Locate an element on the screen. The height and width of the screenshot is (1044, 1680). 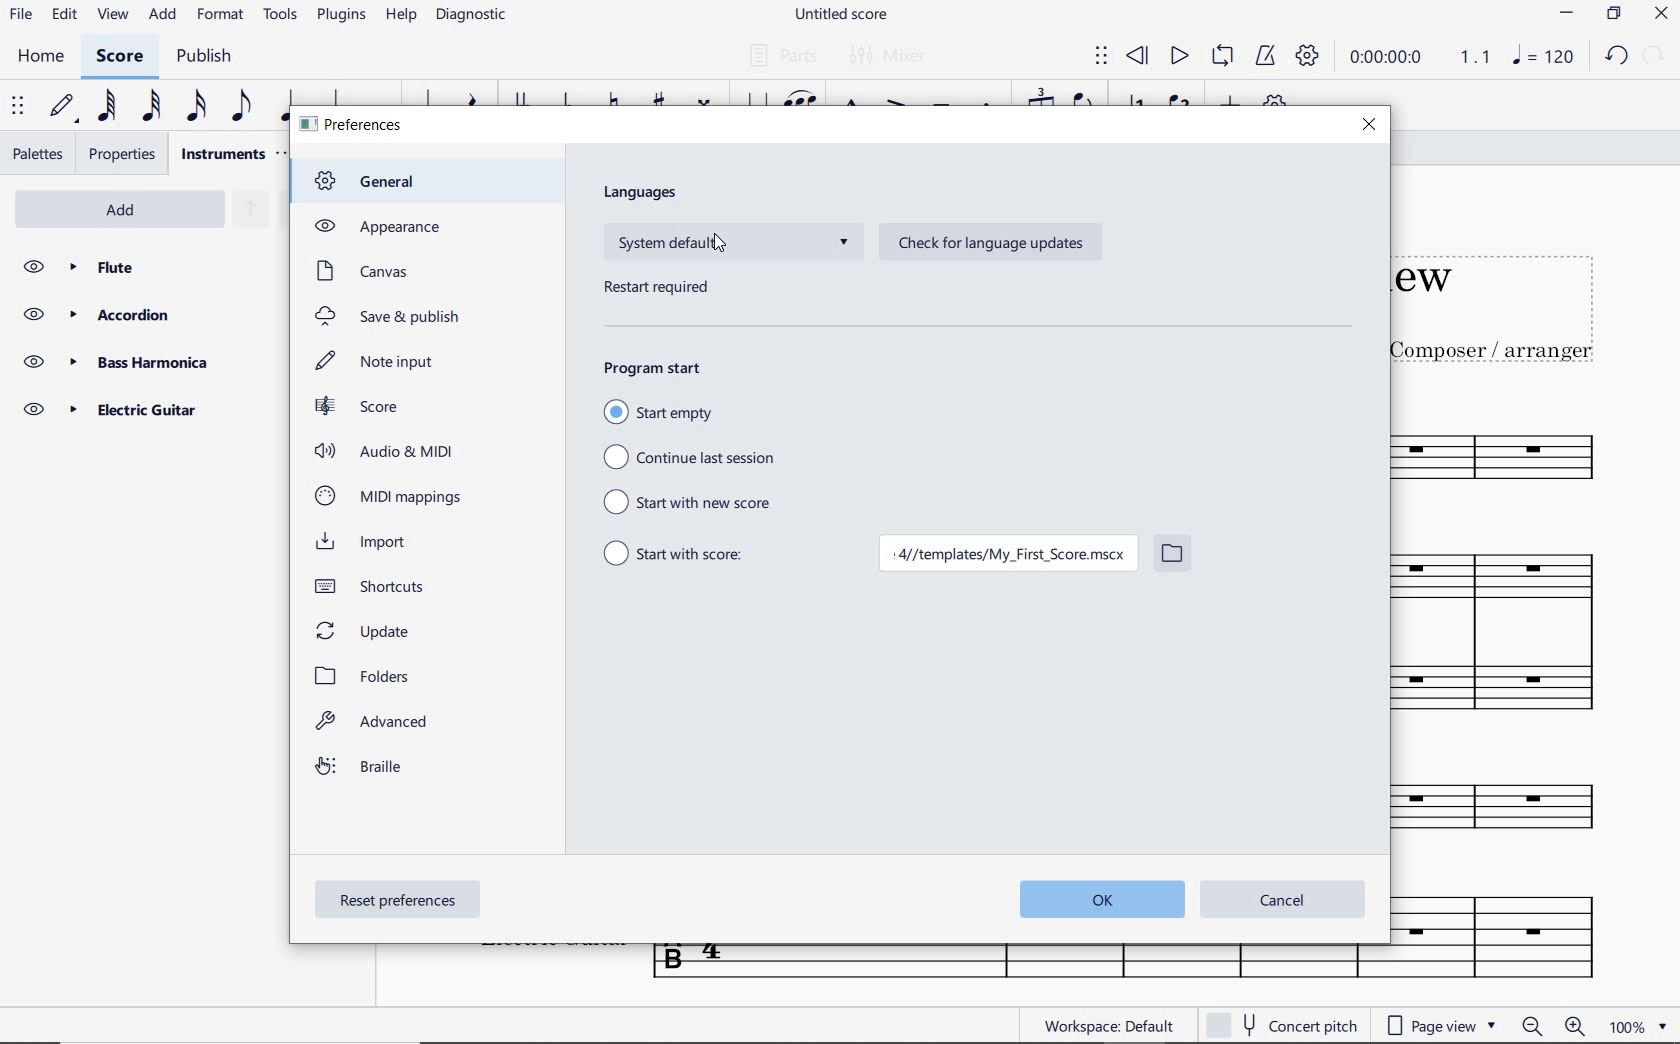
cancel is located at coordinates (1282, 900).